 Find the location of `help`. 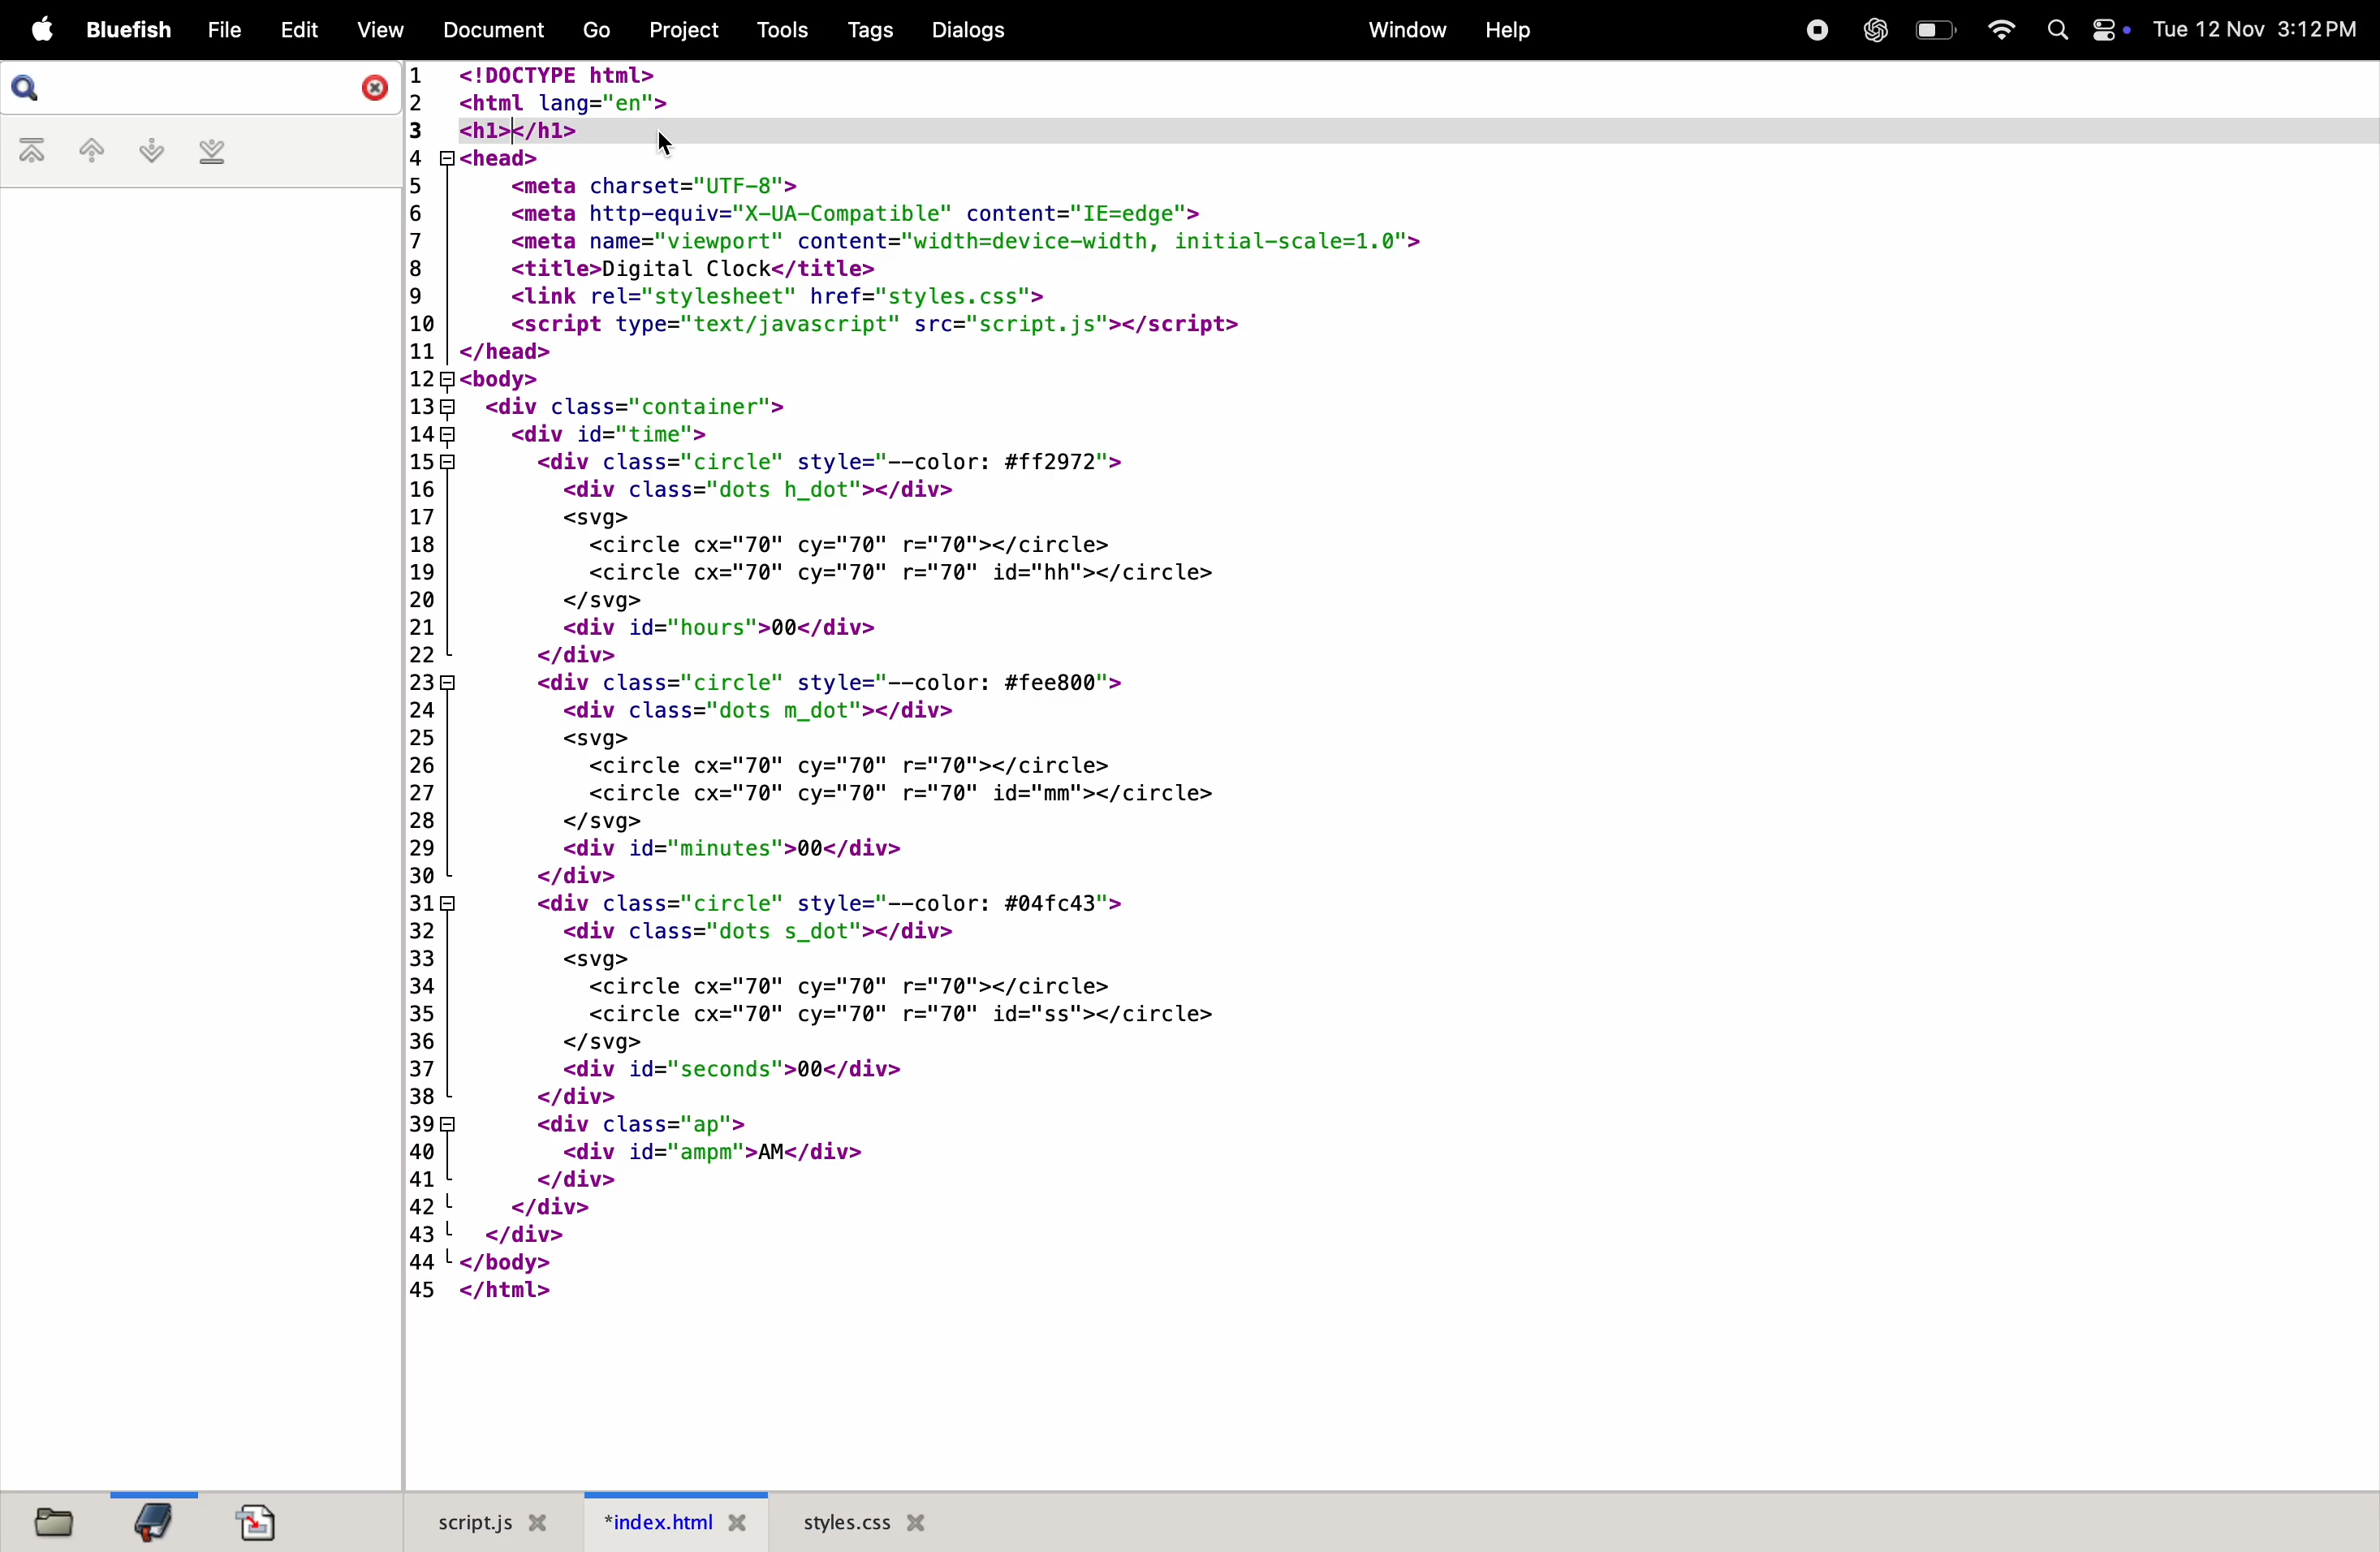

help is located at coordinates (1506, 31).